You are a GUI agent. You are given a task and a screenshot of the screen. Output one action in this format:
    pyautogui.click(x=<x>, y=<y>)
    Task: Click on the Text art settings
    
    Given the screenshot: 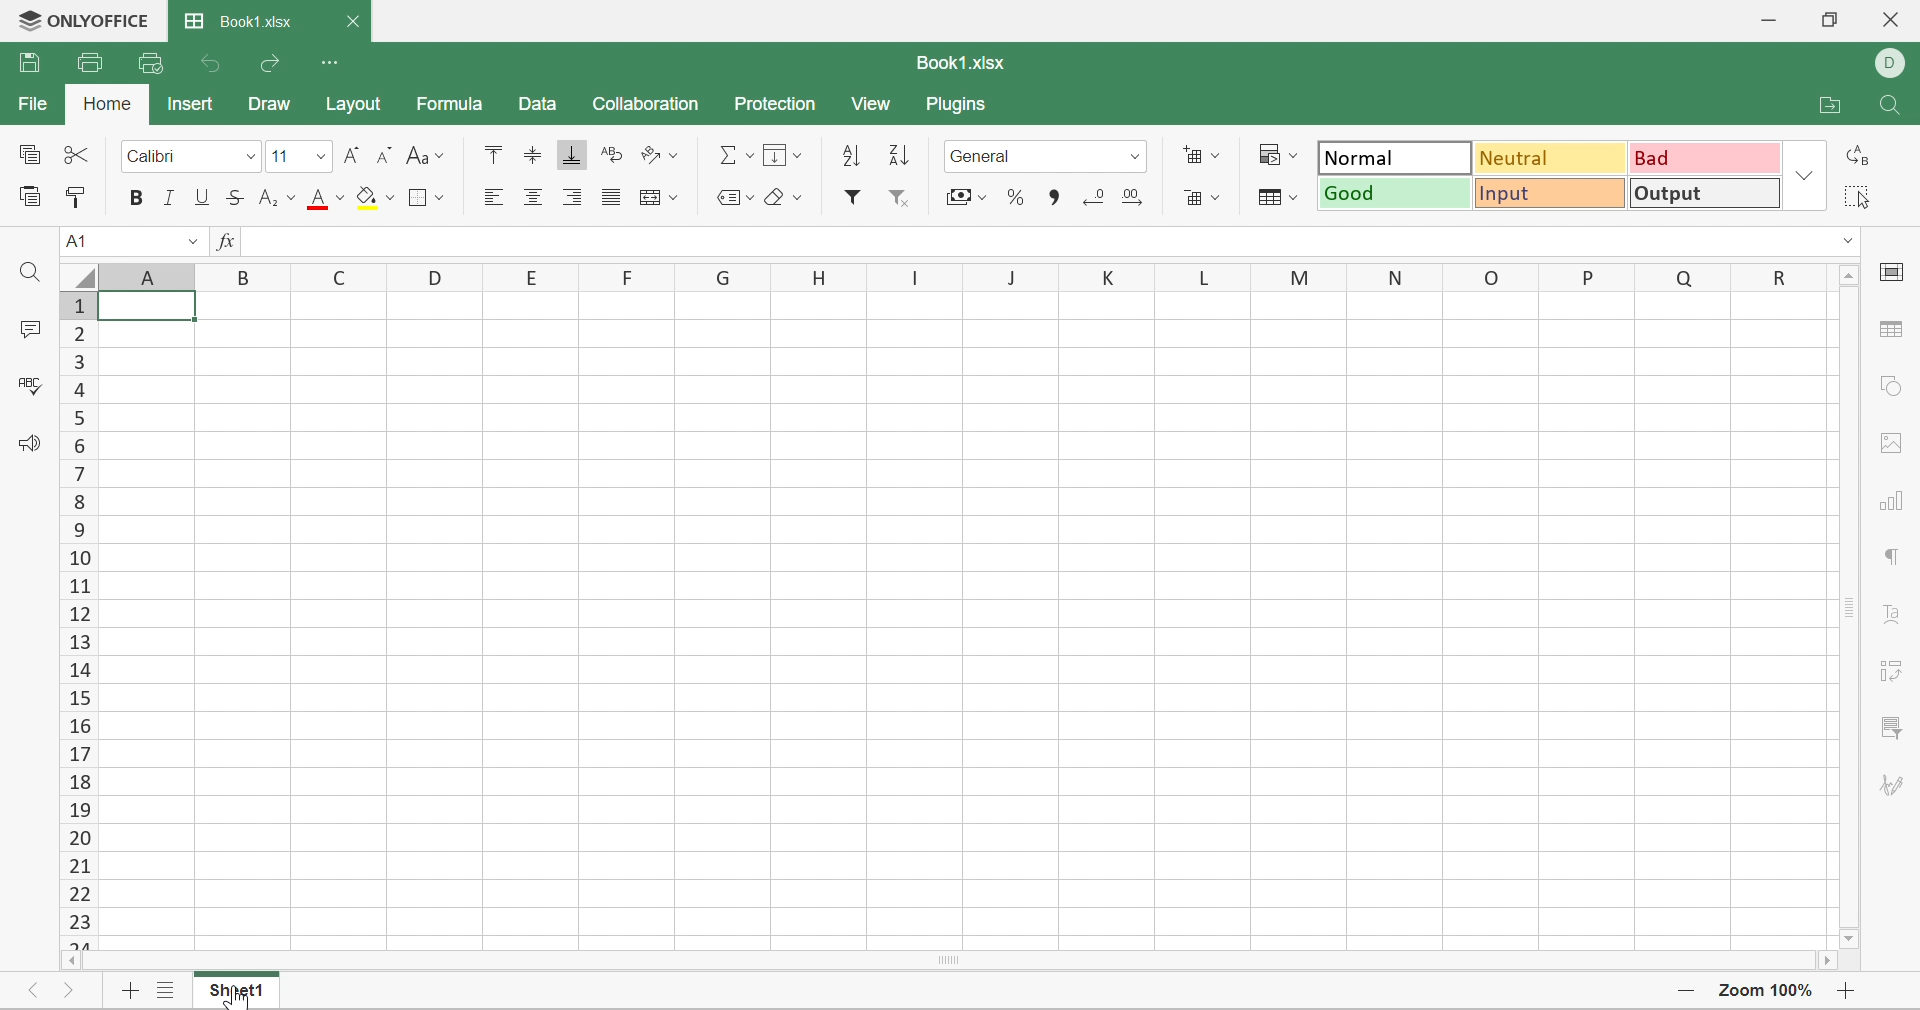 What is the action you would take?
    pyautogui.click(x=1893, y=613)
    